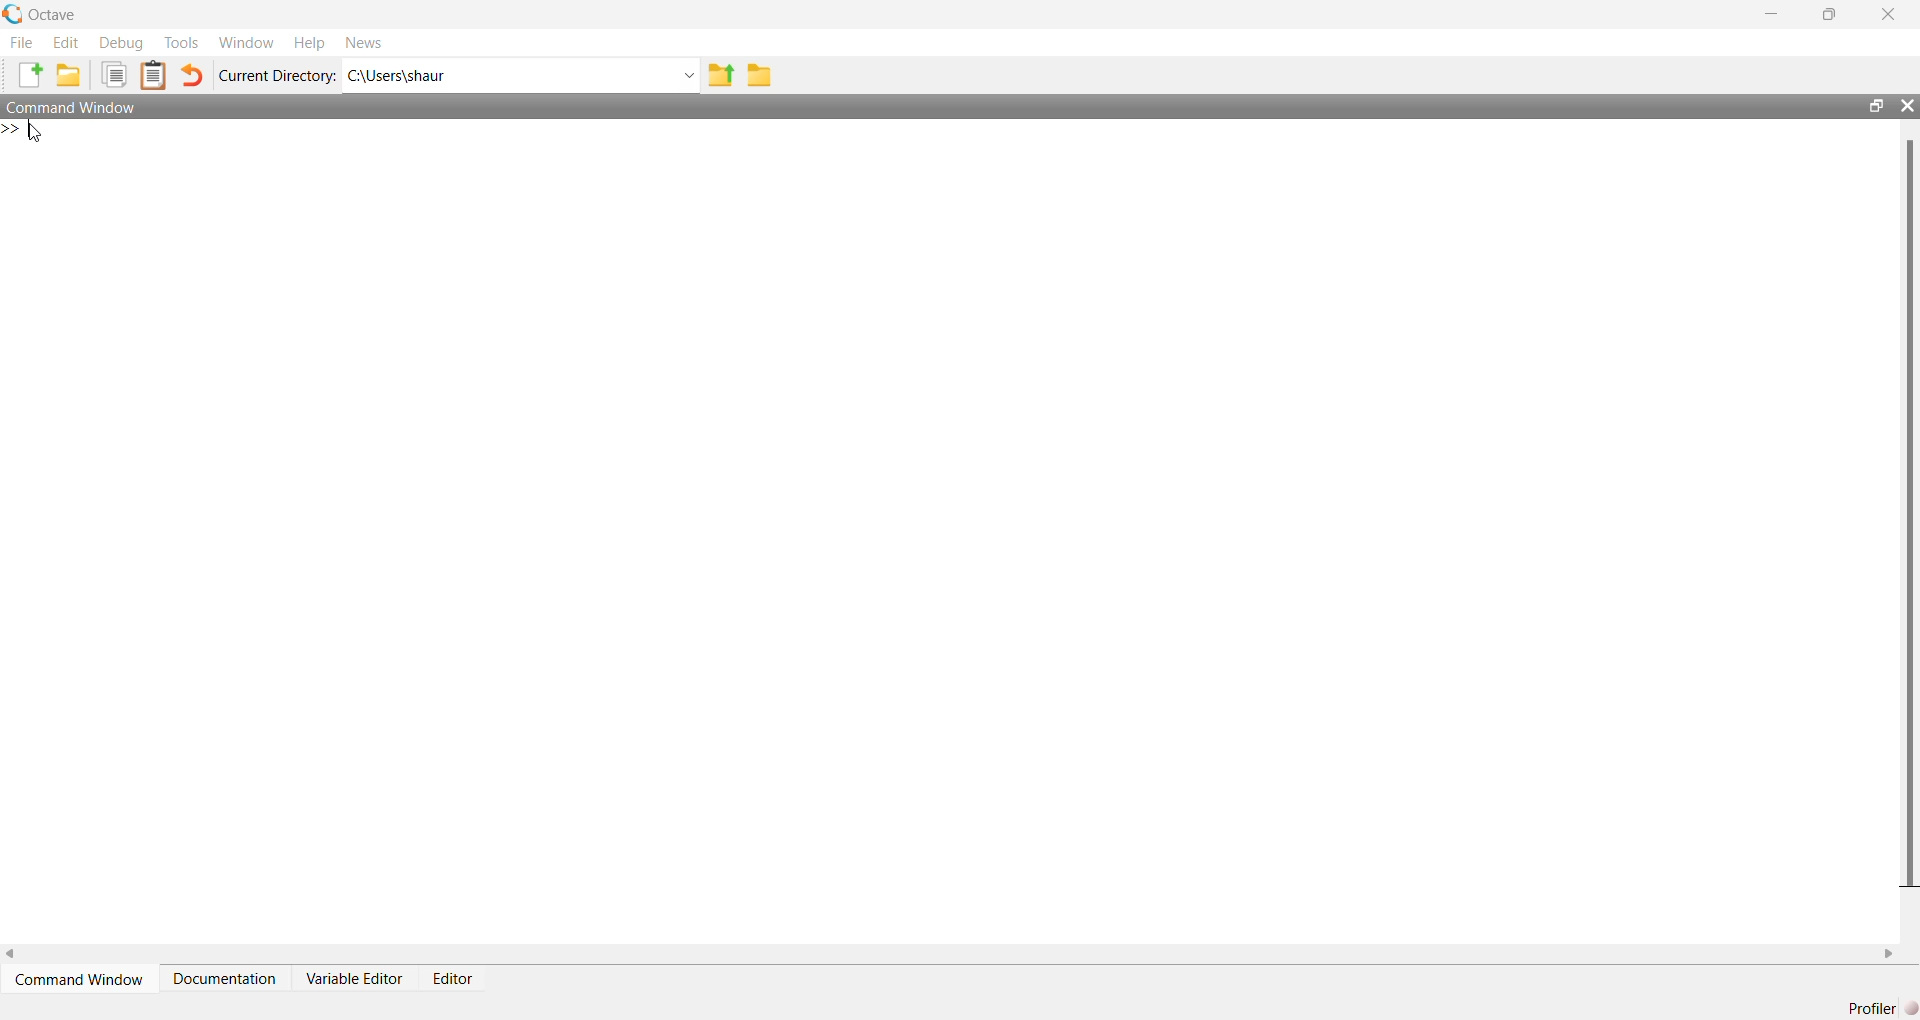 Image resolution: width=1920 pixels, height=1020 pixels. Describe the element at coordinates (36, 133) in the screenshot. I see `cursor` at that location.